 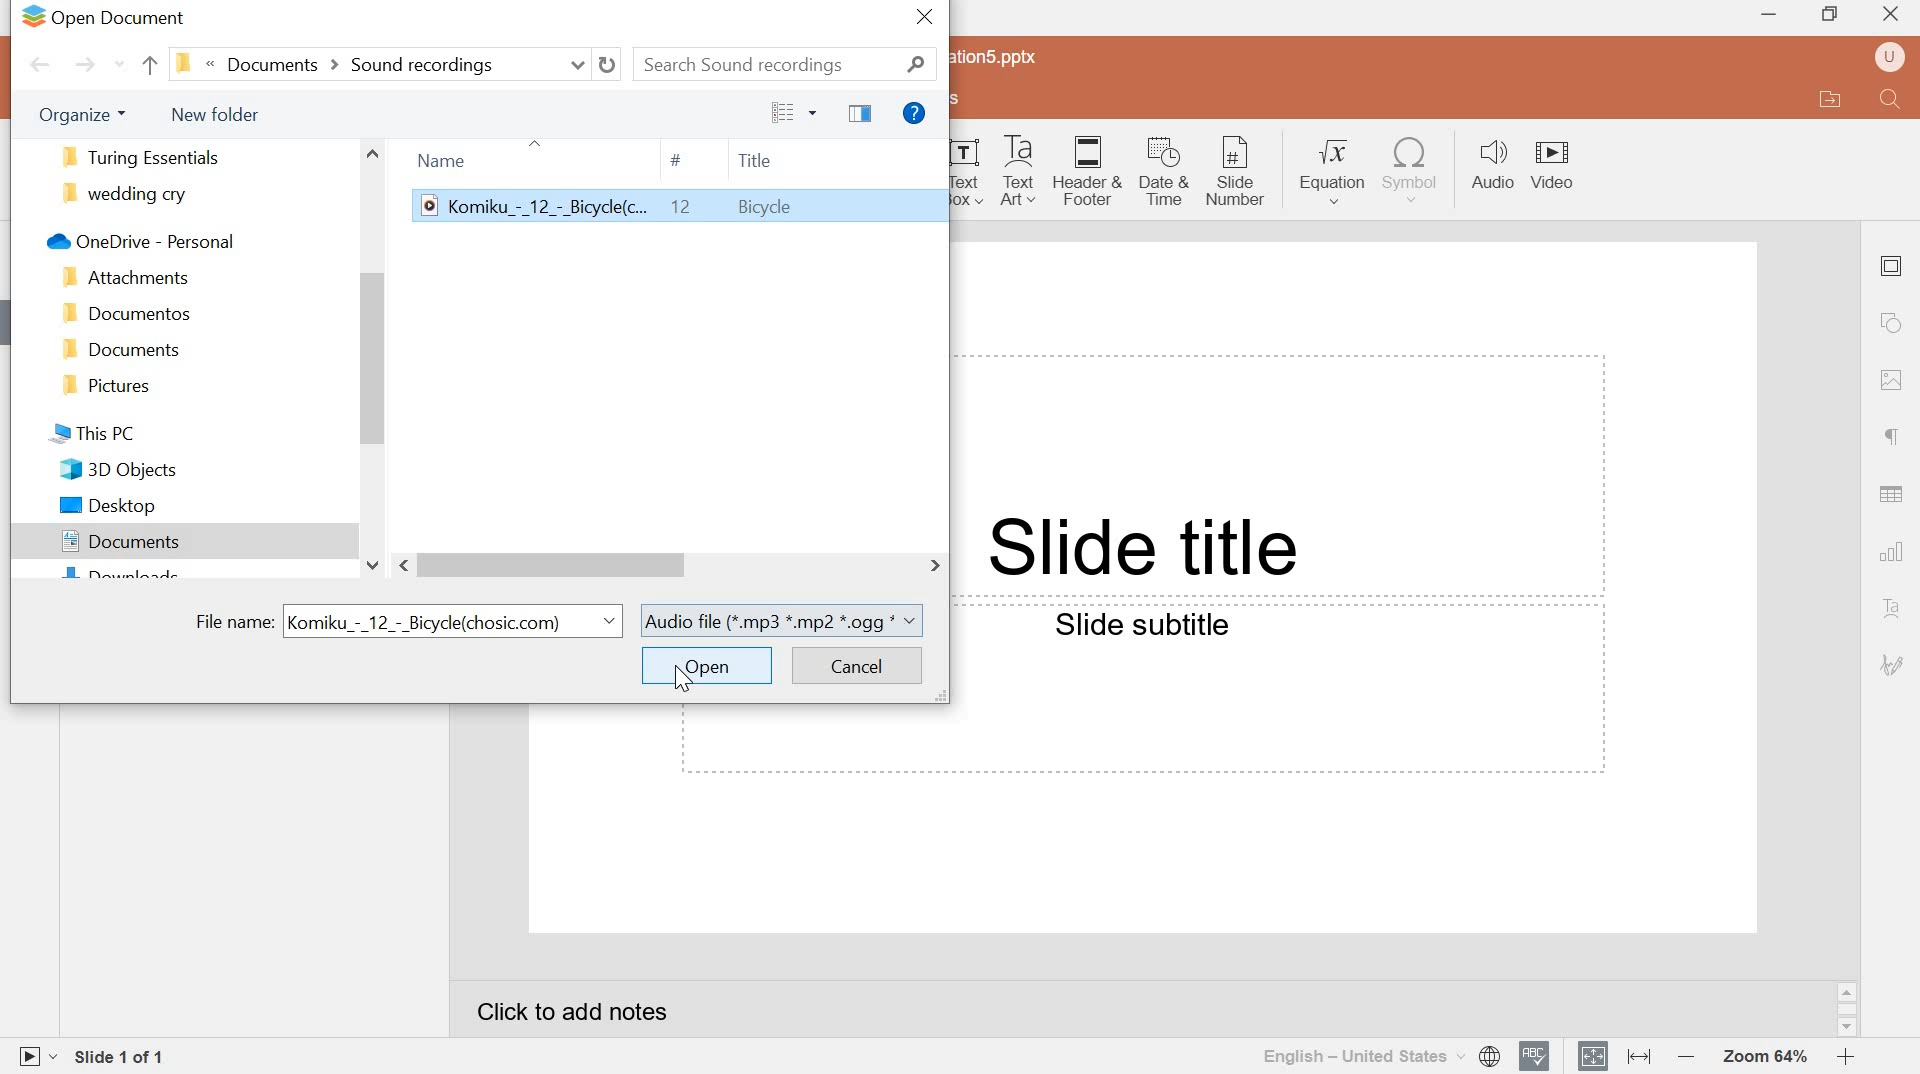 What do you see at coordinates (1847, 992) in the screenshot?
I see `scroll up` at bounding box center [1847, 992].